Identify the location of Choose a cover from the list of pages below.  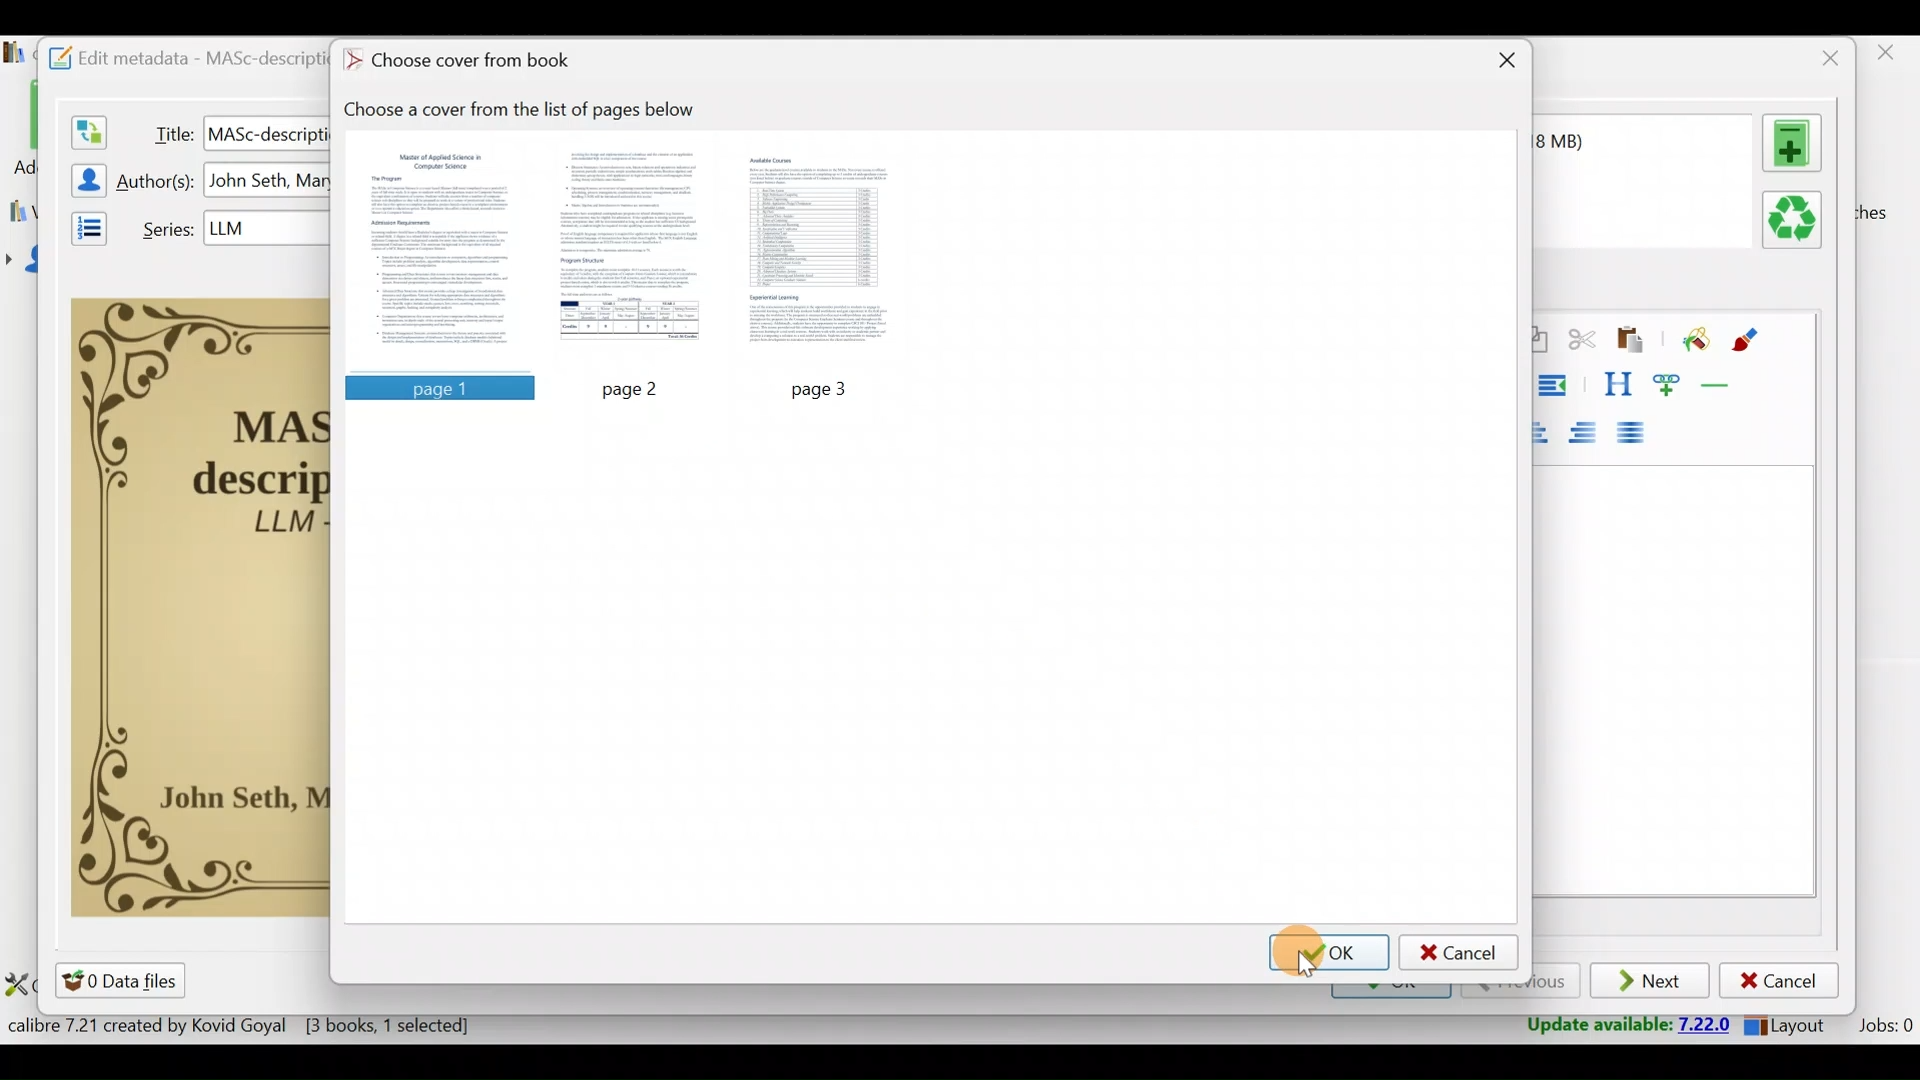
(530, 110).